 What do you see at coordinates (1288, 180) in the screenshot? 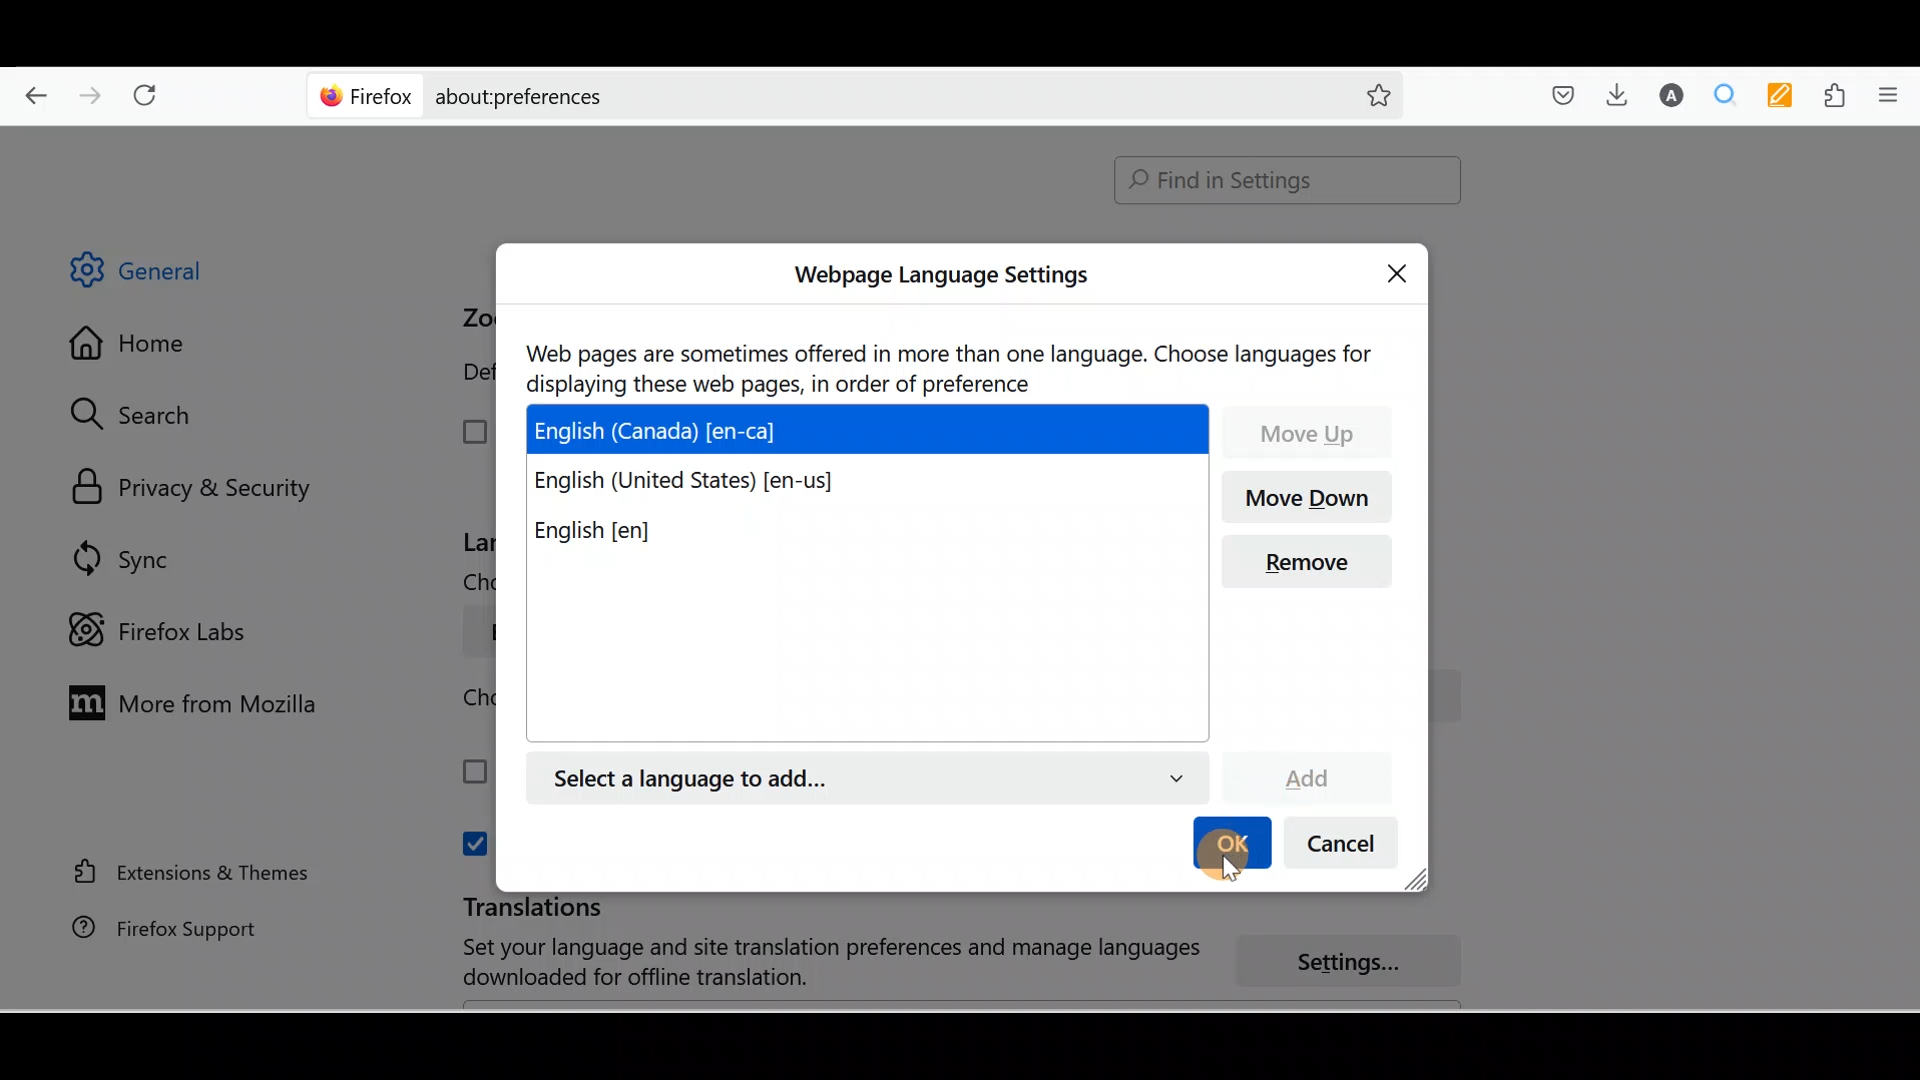
I see `Find in Settings` at bounding box center [1288, 180].